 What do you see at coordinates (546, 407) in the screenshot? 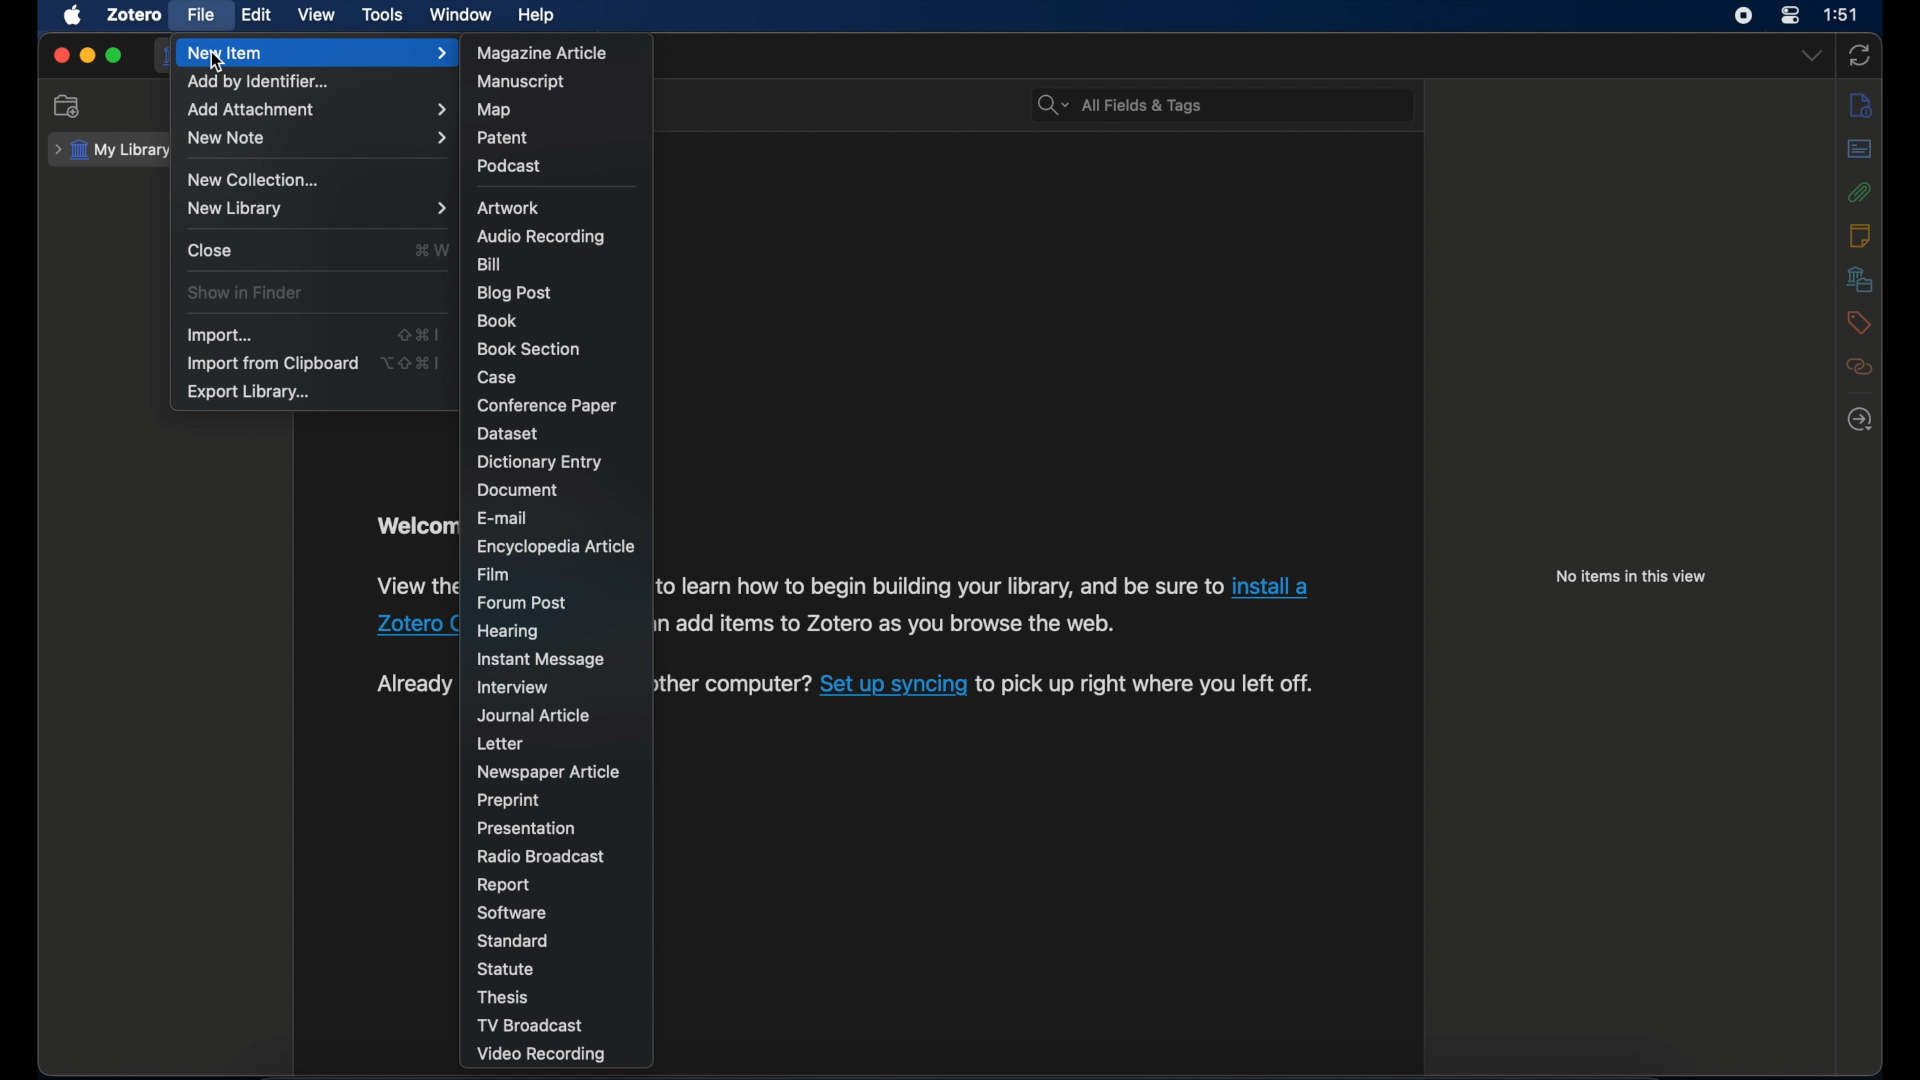
I see `conference paper` at bounding box center [546, 407].